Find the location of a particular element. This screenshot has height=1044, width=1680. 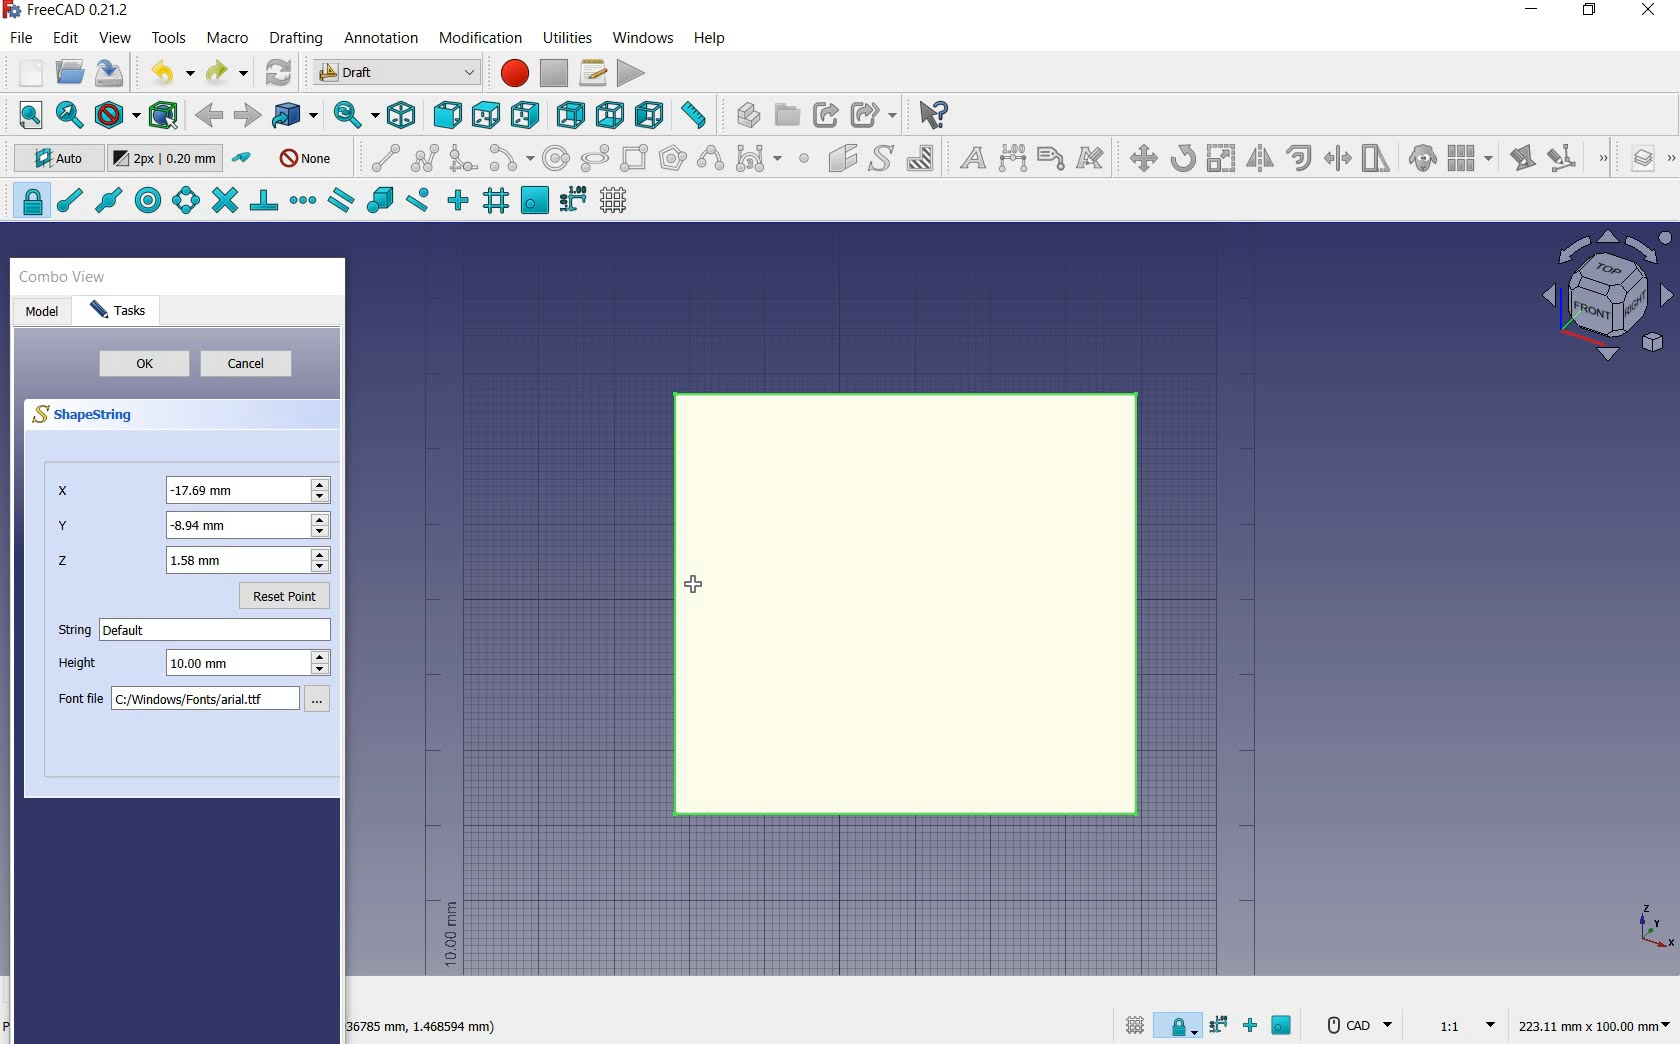

redo is located at coordinates (227, 73).